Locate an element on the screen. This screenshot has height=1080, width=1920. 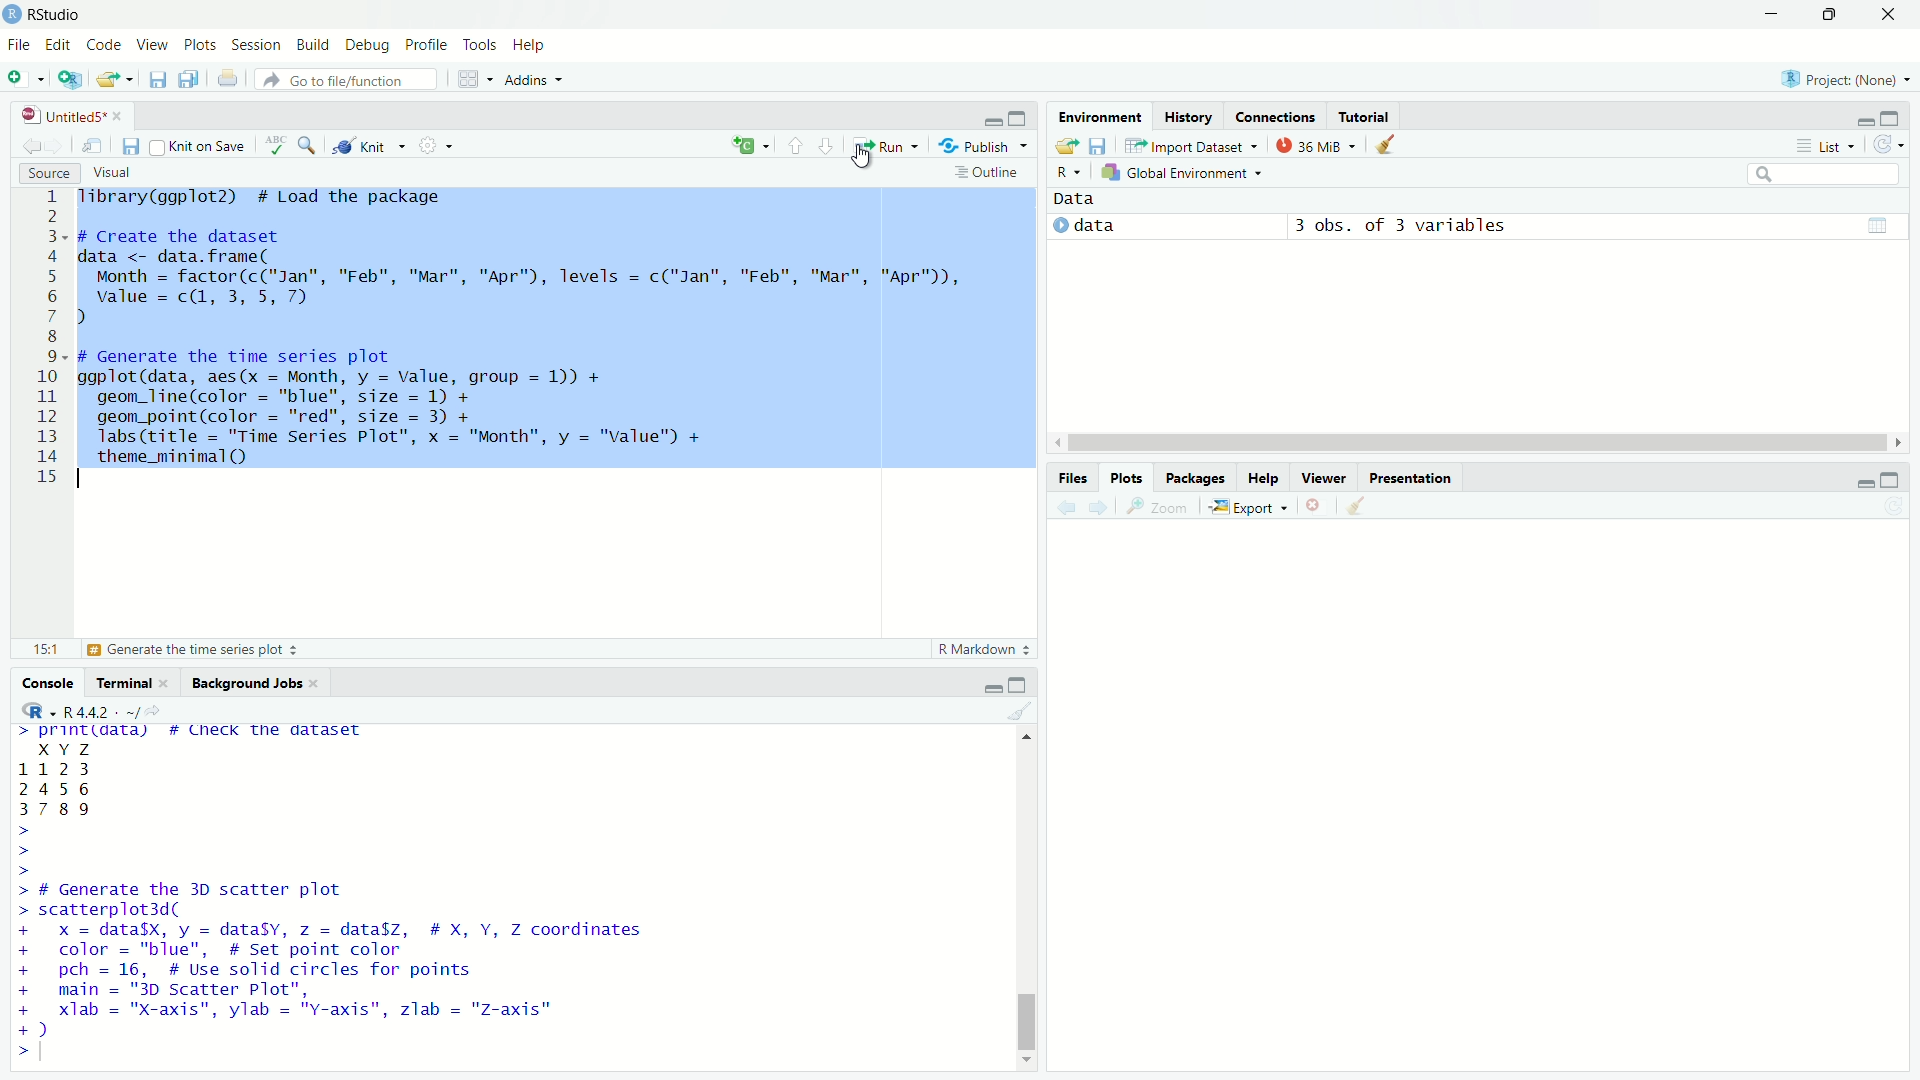
tools is located at coordinates (482, 46).